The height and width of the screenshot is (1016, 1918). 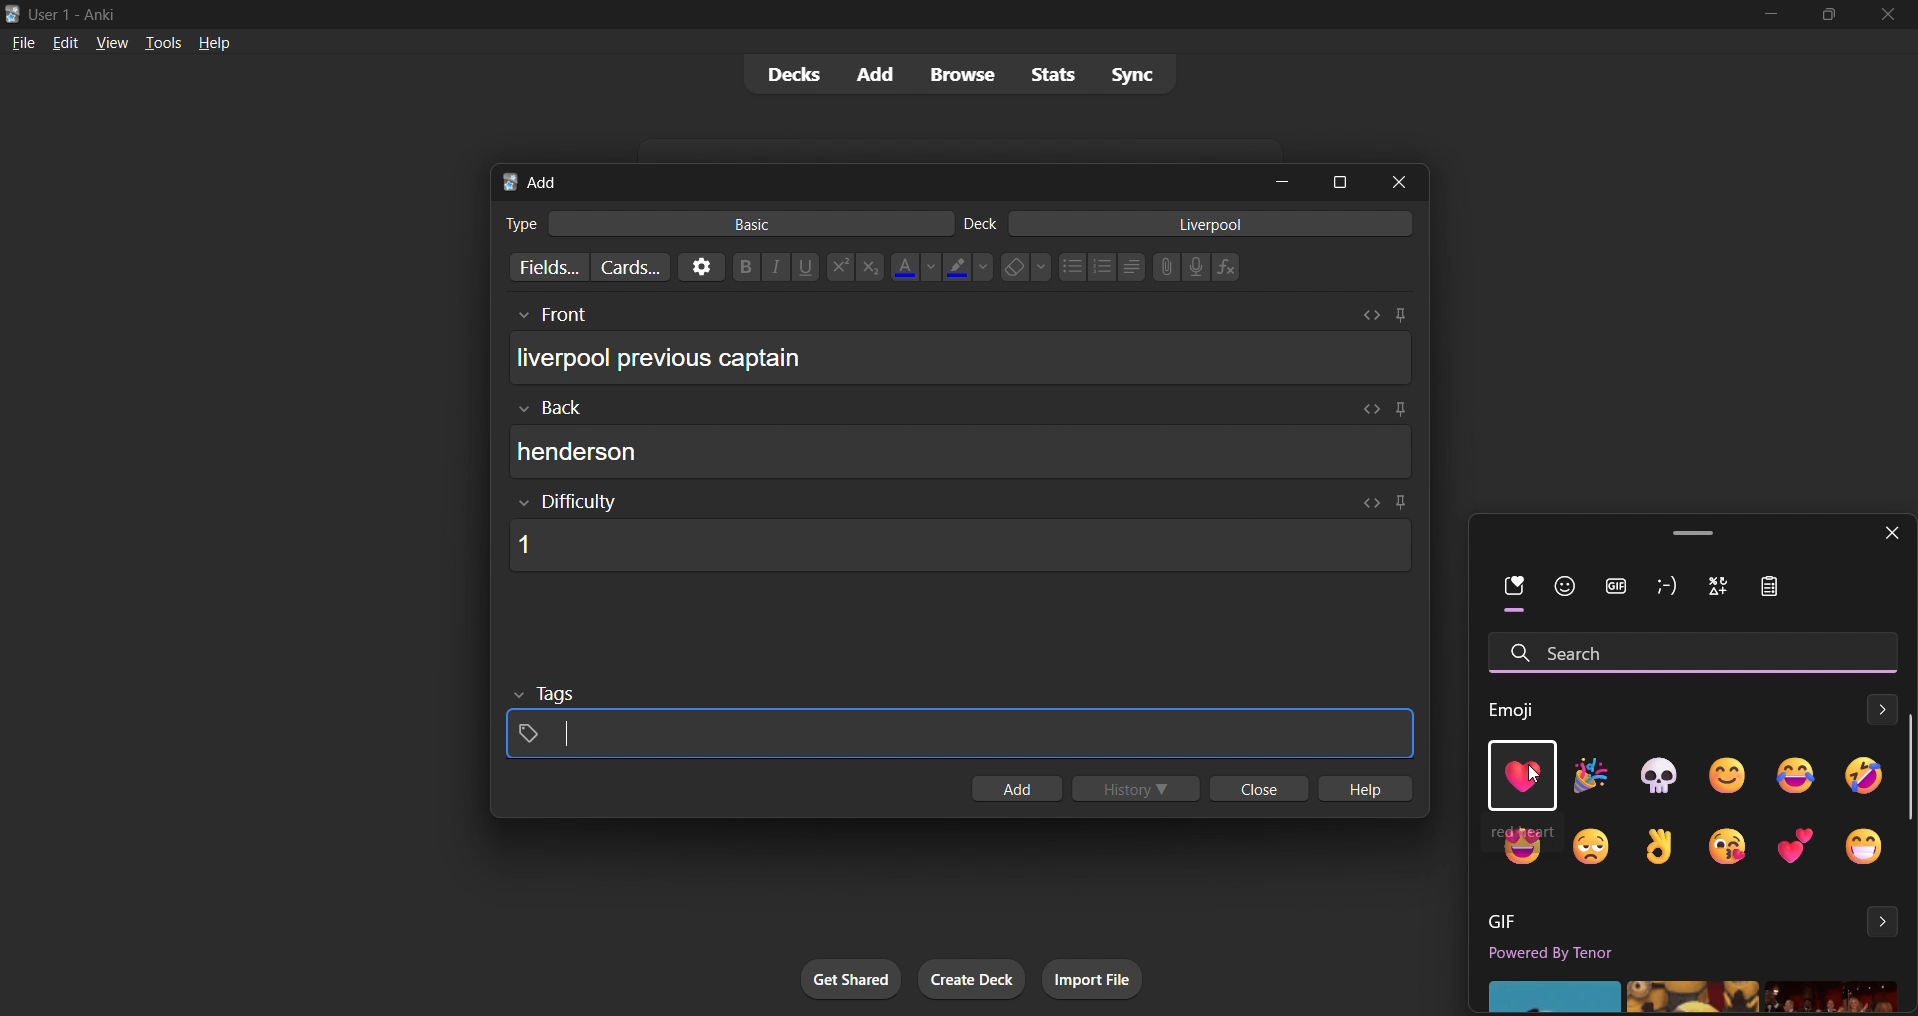 What do you see at coordinates (59, 40) in the screenshot?
I see `edit` at bounding box center [59, 40].